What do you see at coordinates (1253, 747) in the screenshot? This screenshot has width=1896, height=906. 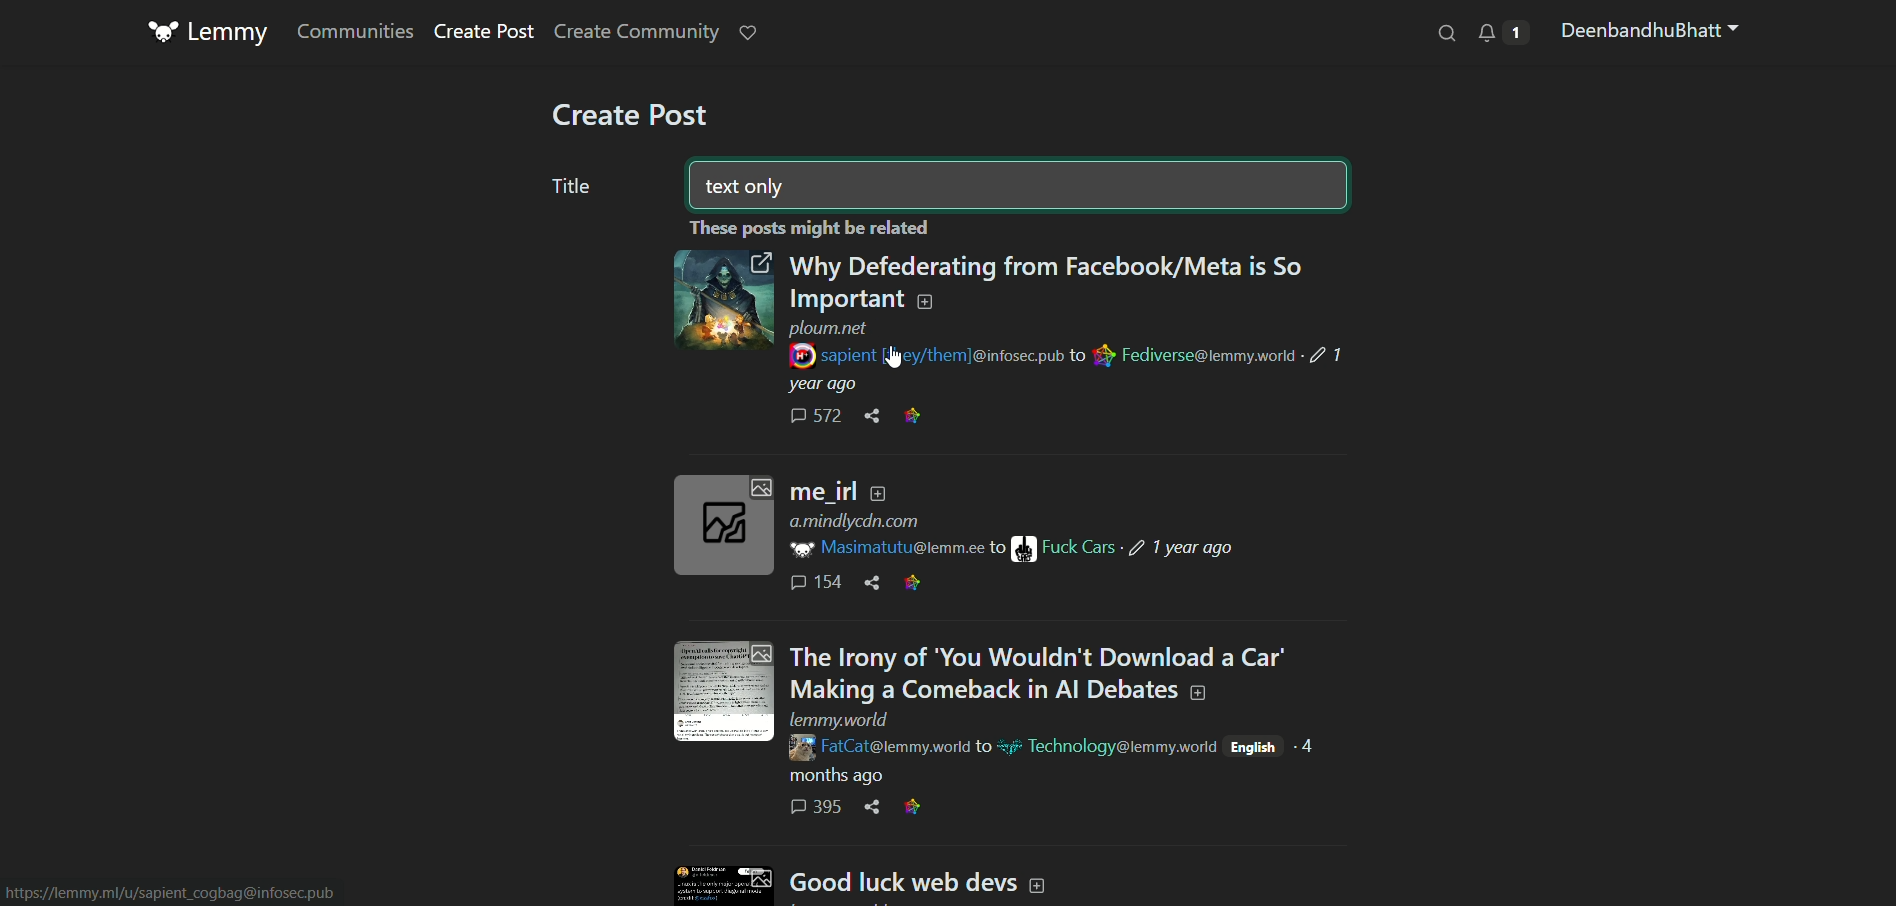 I see `Post language` at bounding box center [1253, 747].